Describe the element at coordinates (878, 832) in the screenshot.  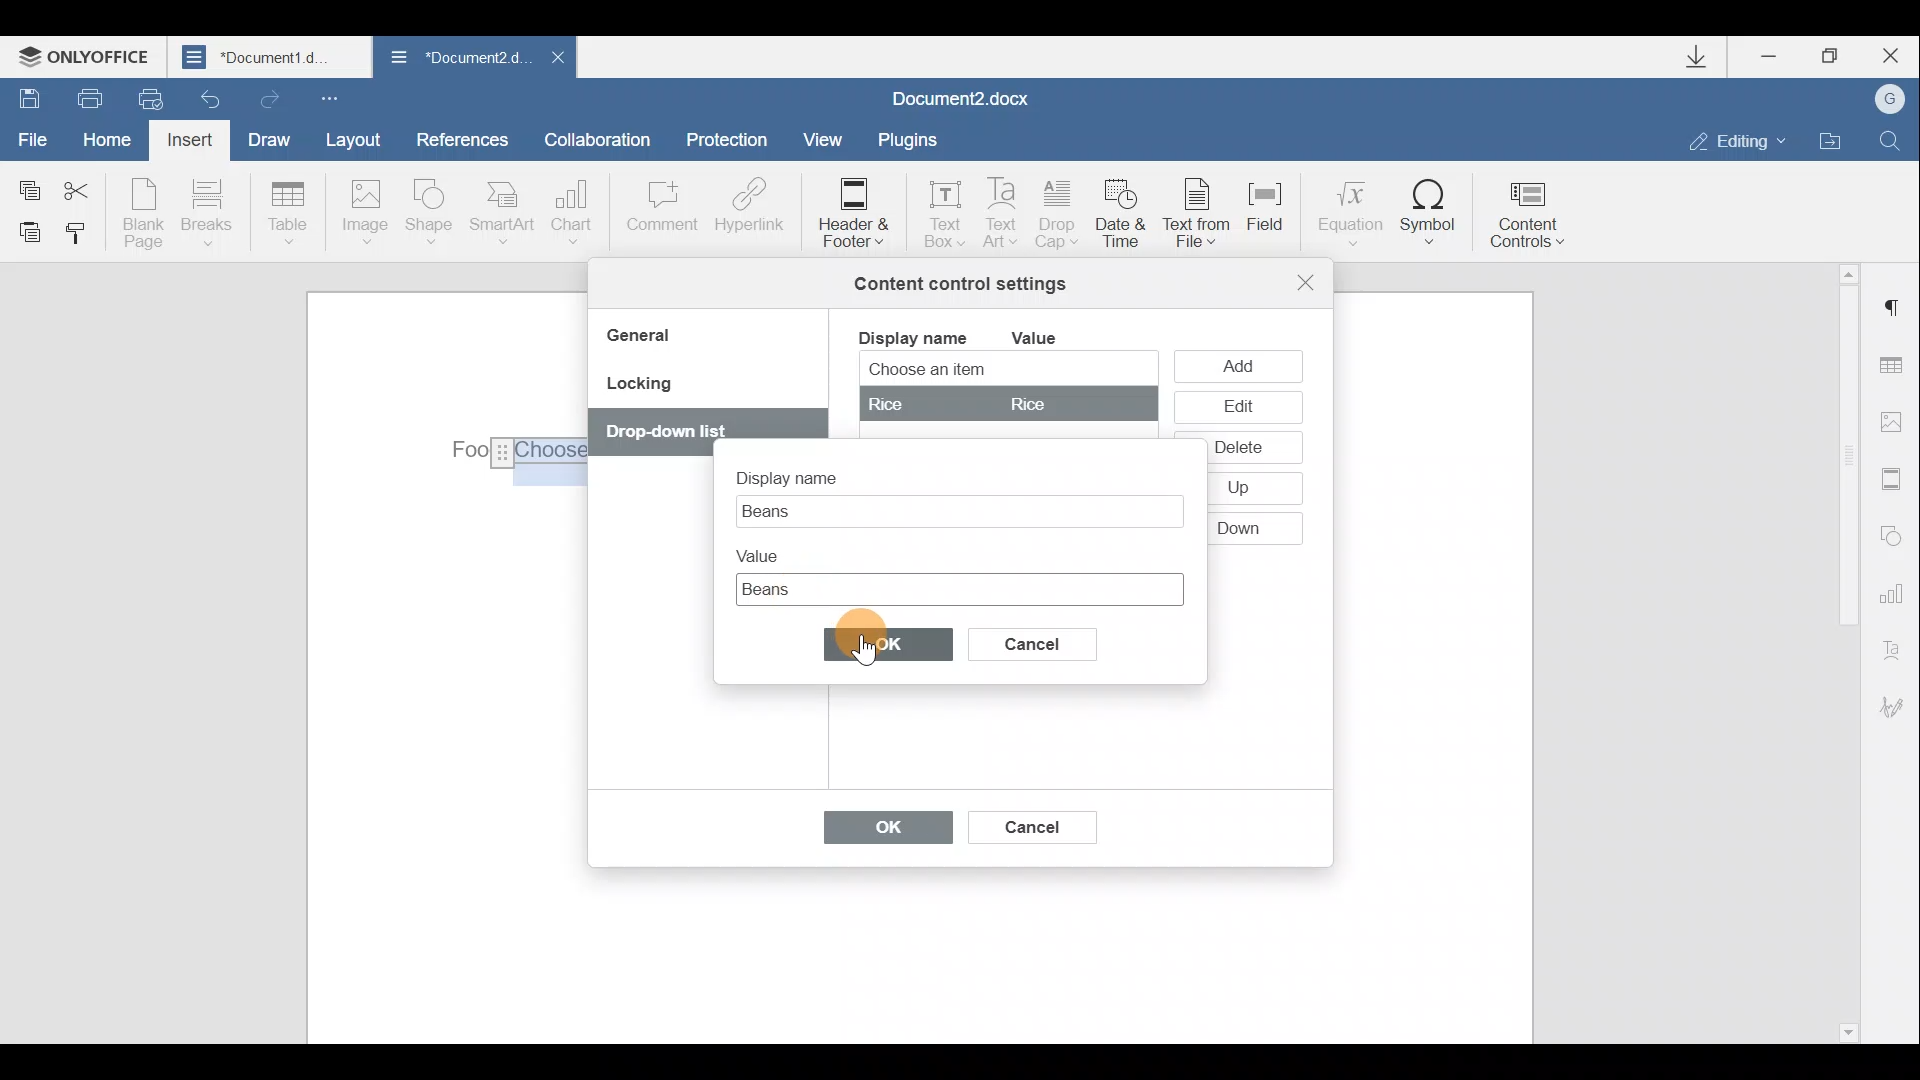
I see `OK` at that location.